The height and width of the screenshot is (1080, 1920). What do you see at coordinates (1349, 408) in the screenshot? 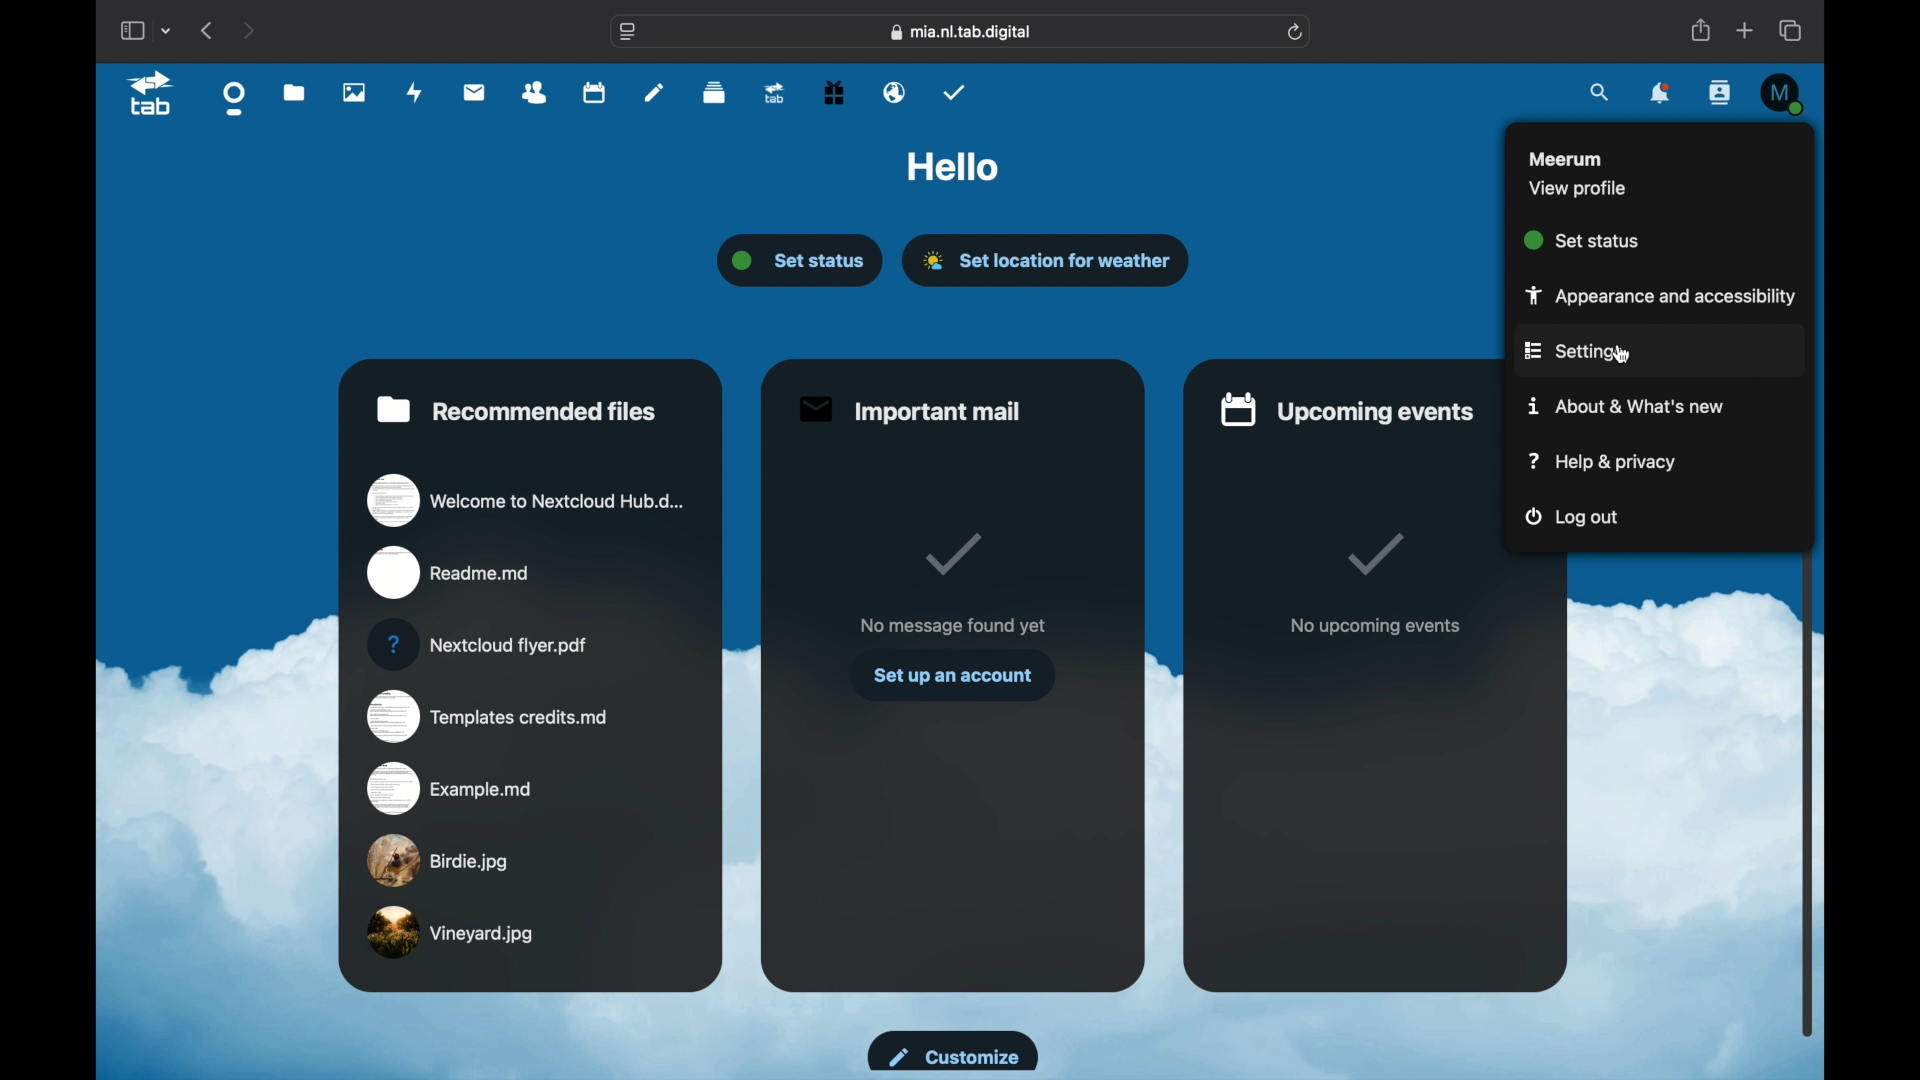
I see `upcoming events` at bounding box center [1349, 408].